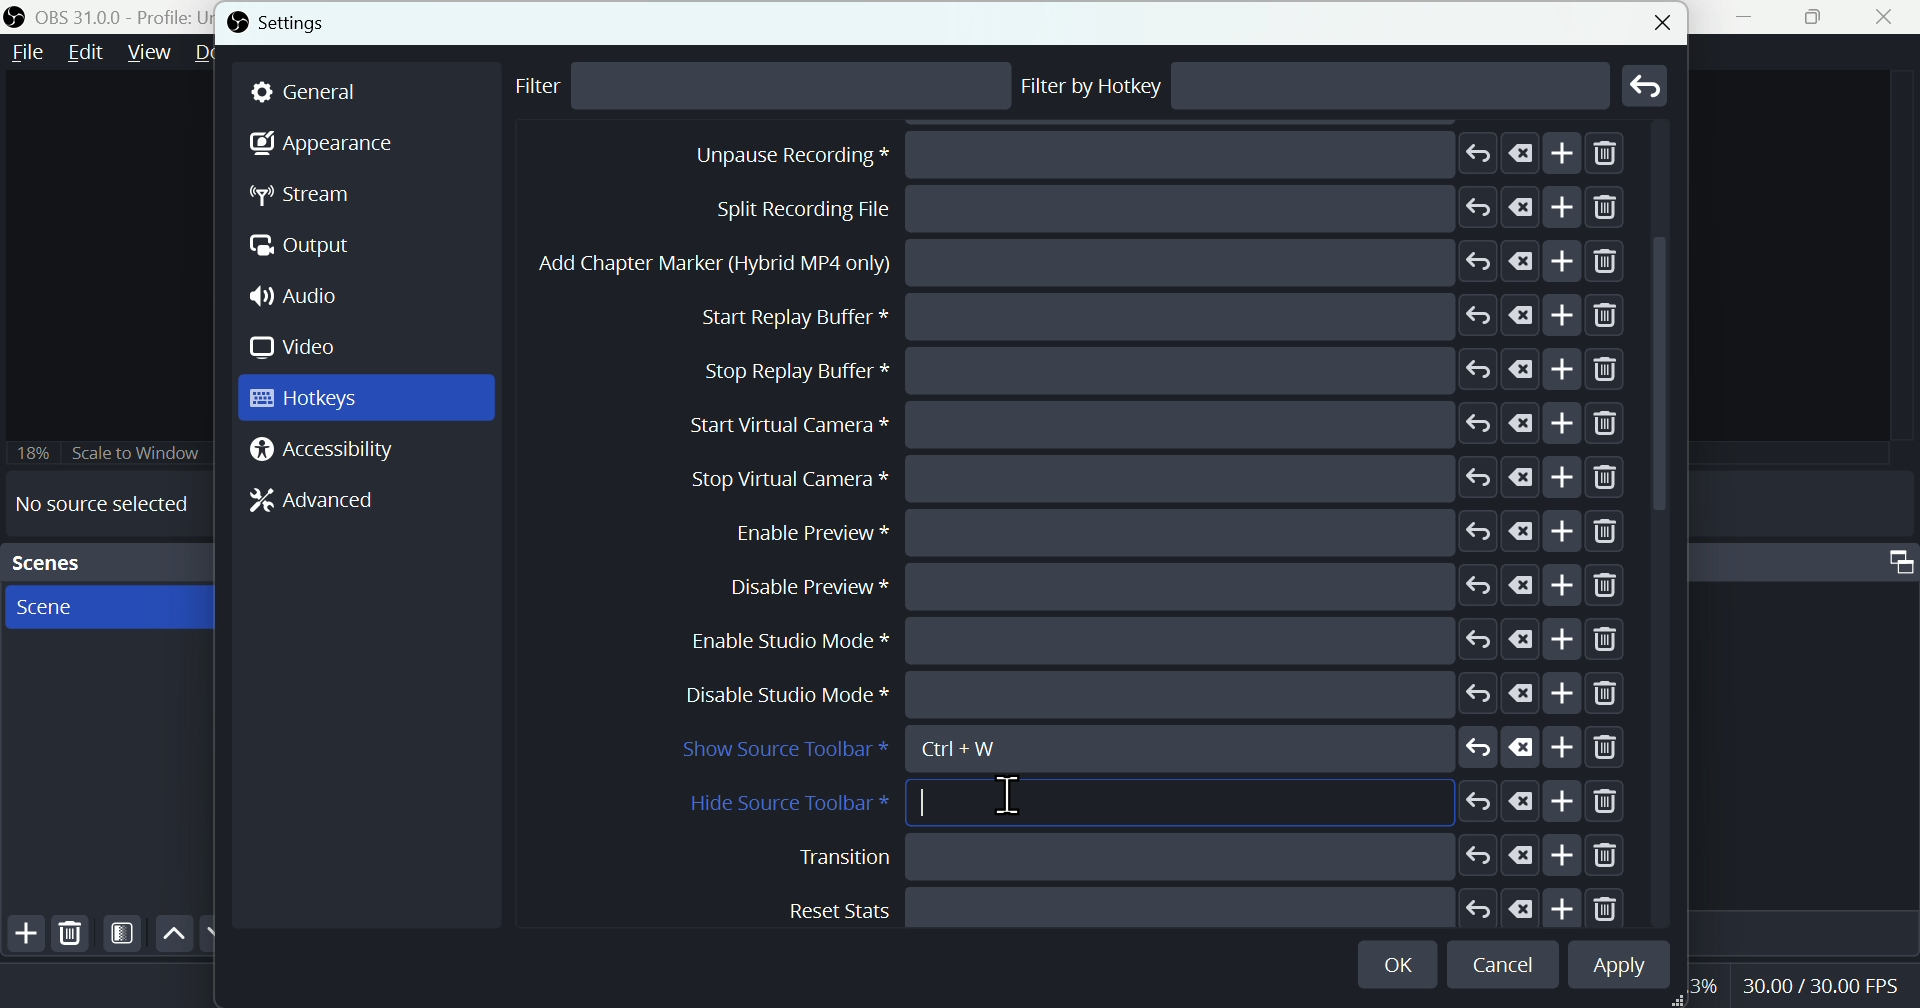  Describe the element at coordinates (1824, 989) in the screenshot. I see `Performance bar paanchala` at that location.